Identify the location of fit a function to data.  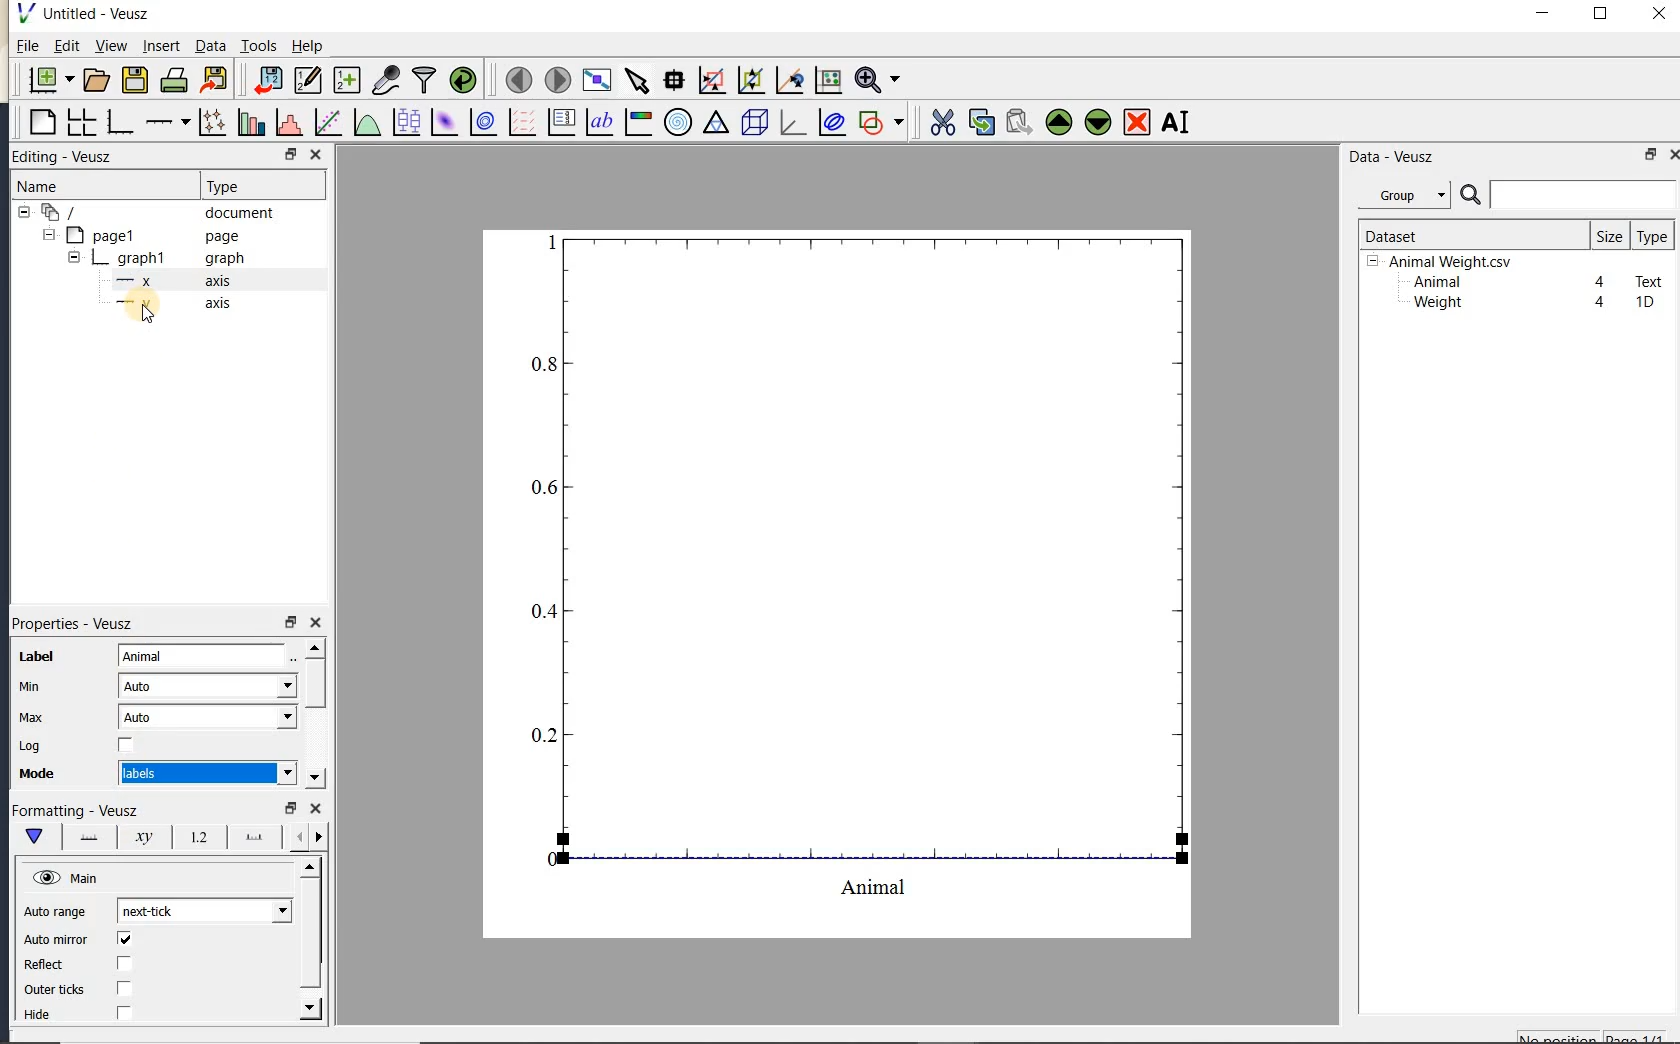
(327, 122).